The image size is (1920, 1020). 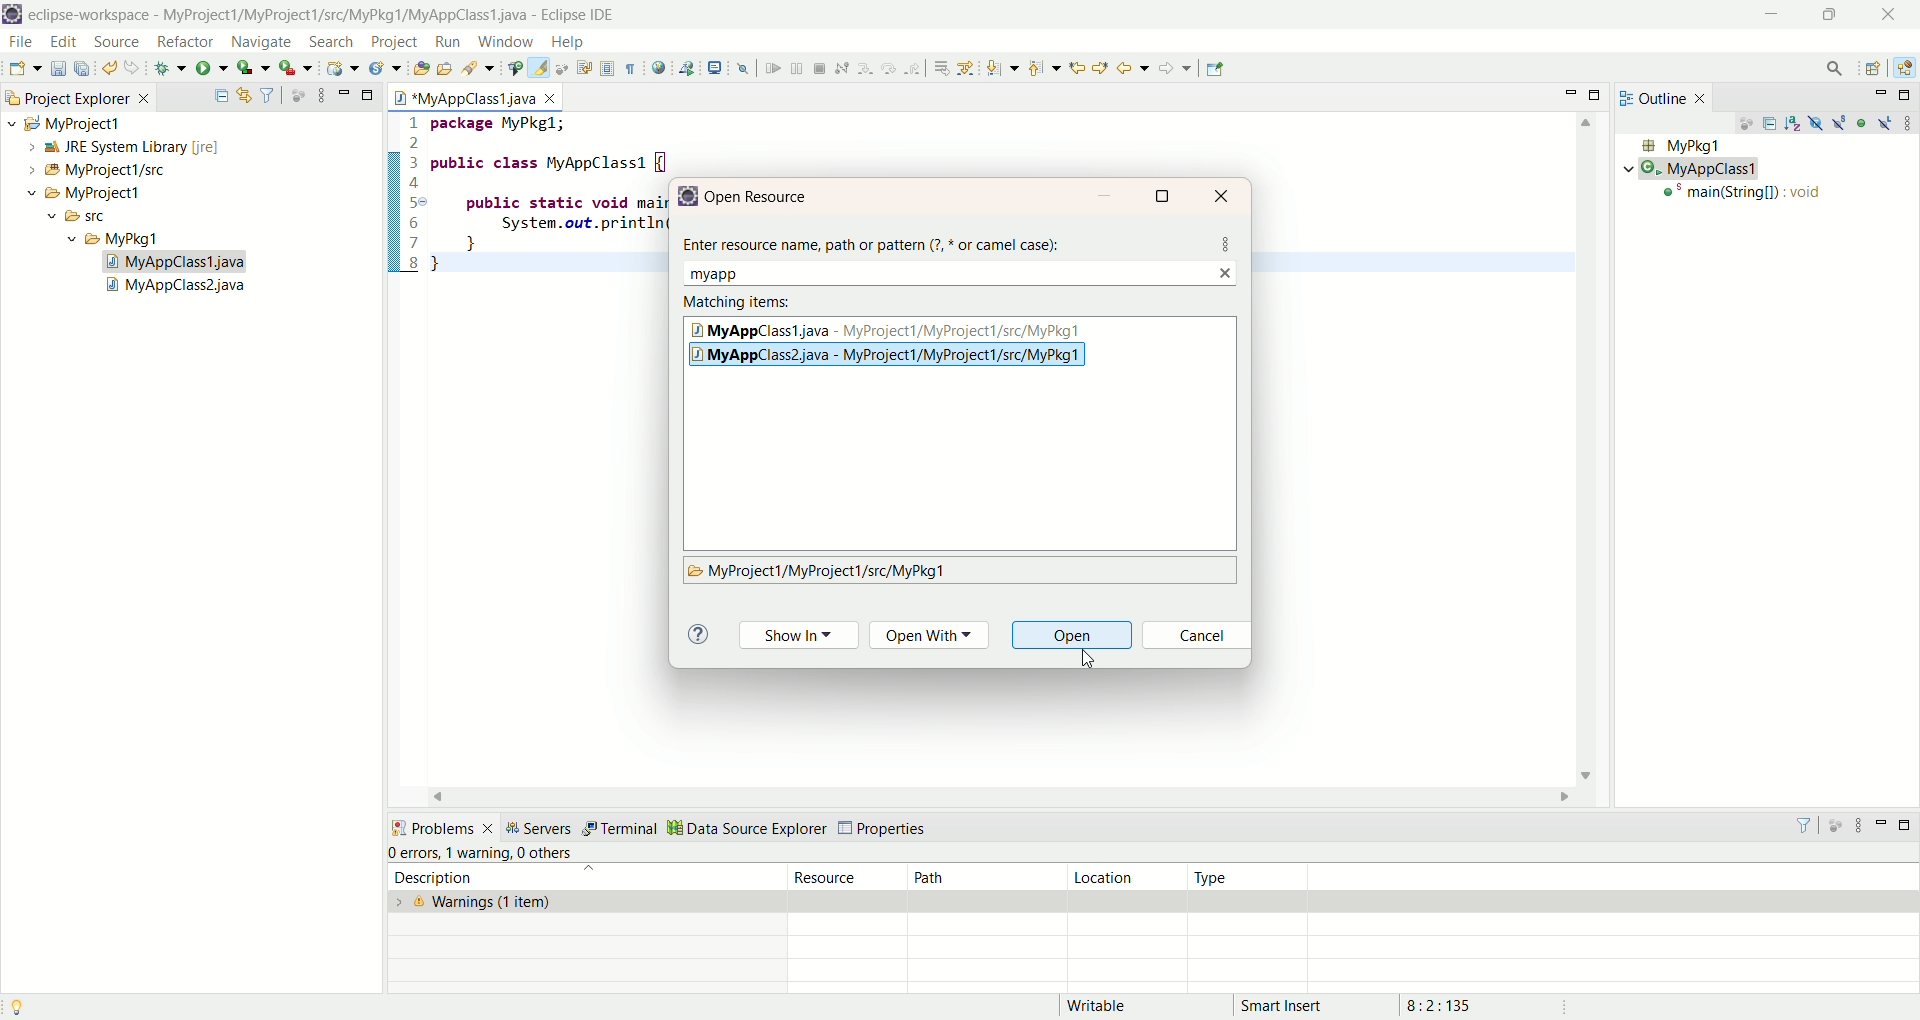 What do you see at coordinates (112, 69) in the screenshot?
I see `undo` at bounding box center [112, 69].